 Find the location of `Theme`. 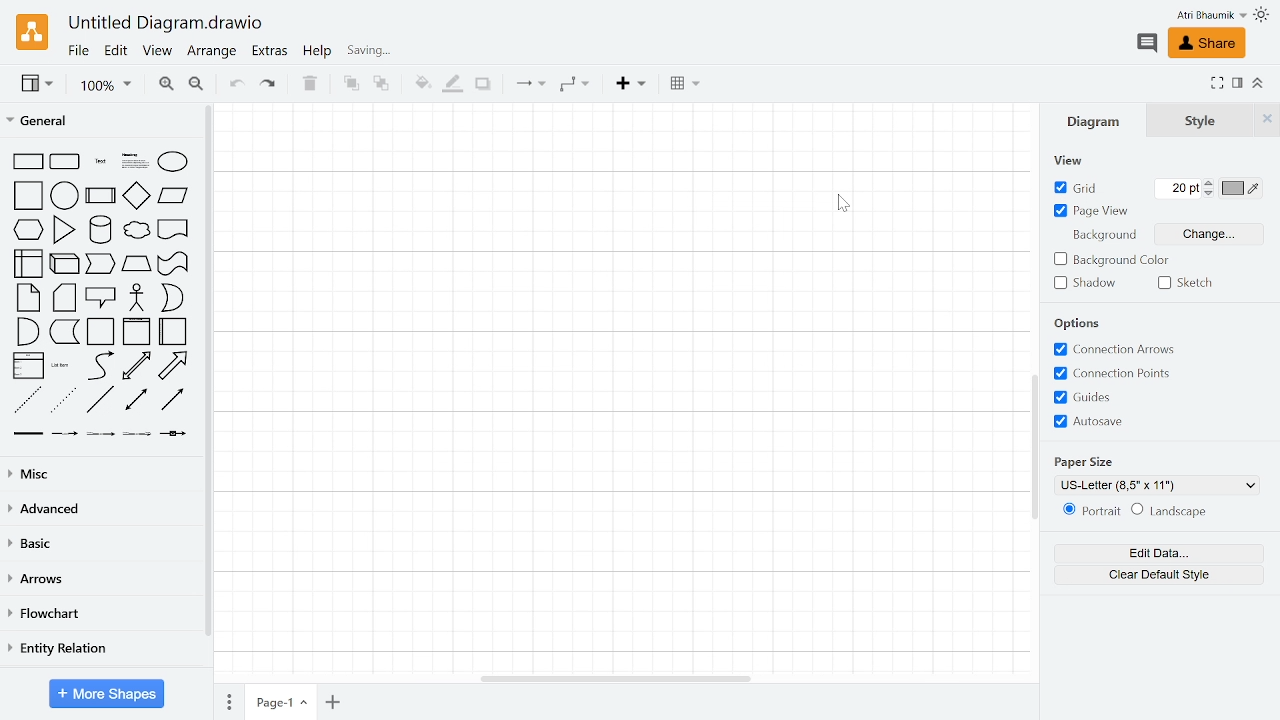

Theme is located at coordinates (1262, 15).